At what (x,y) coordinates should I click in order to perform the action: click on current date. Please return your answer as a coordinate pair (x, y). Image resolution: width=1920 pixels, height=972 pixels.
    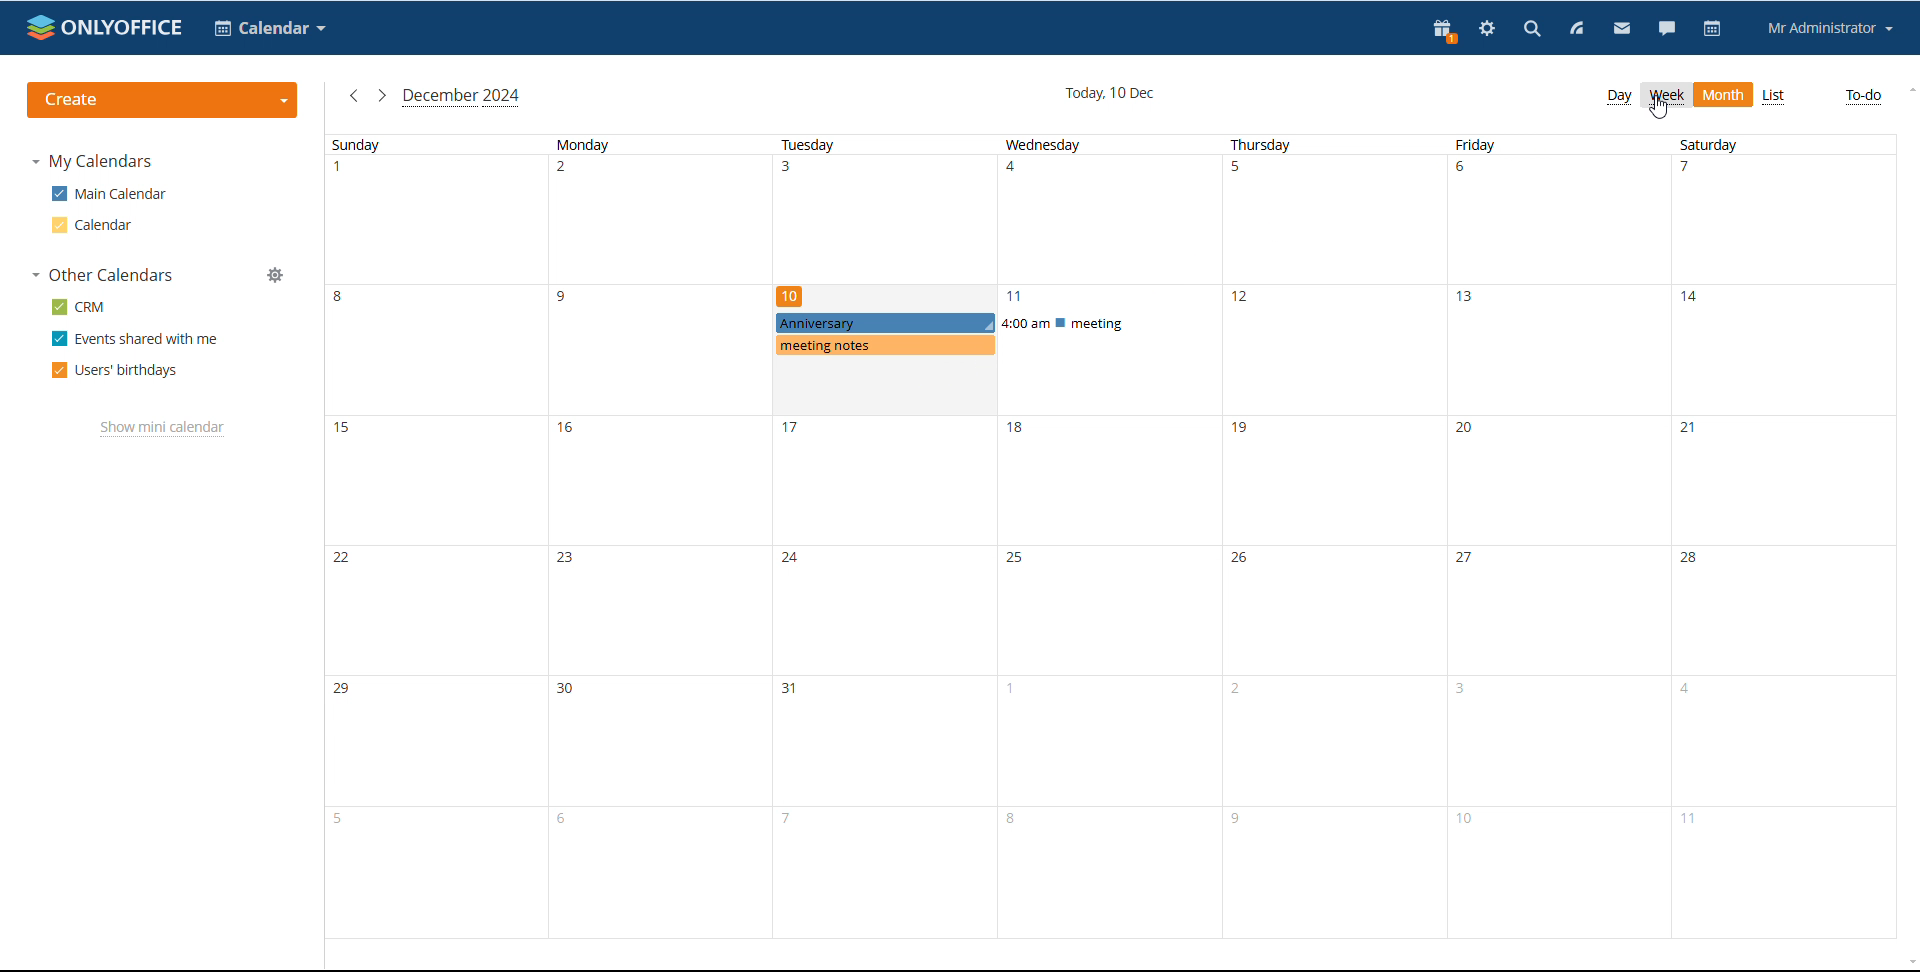
    Looking at the image, I should click on (1110, 93).